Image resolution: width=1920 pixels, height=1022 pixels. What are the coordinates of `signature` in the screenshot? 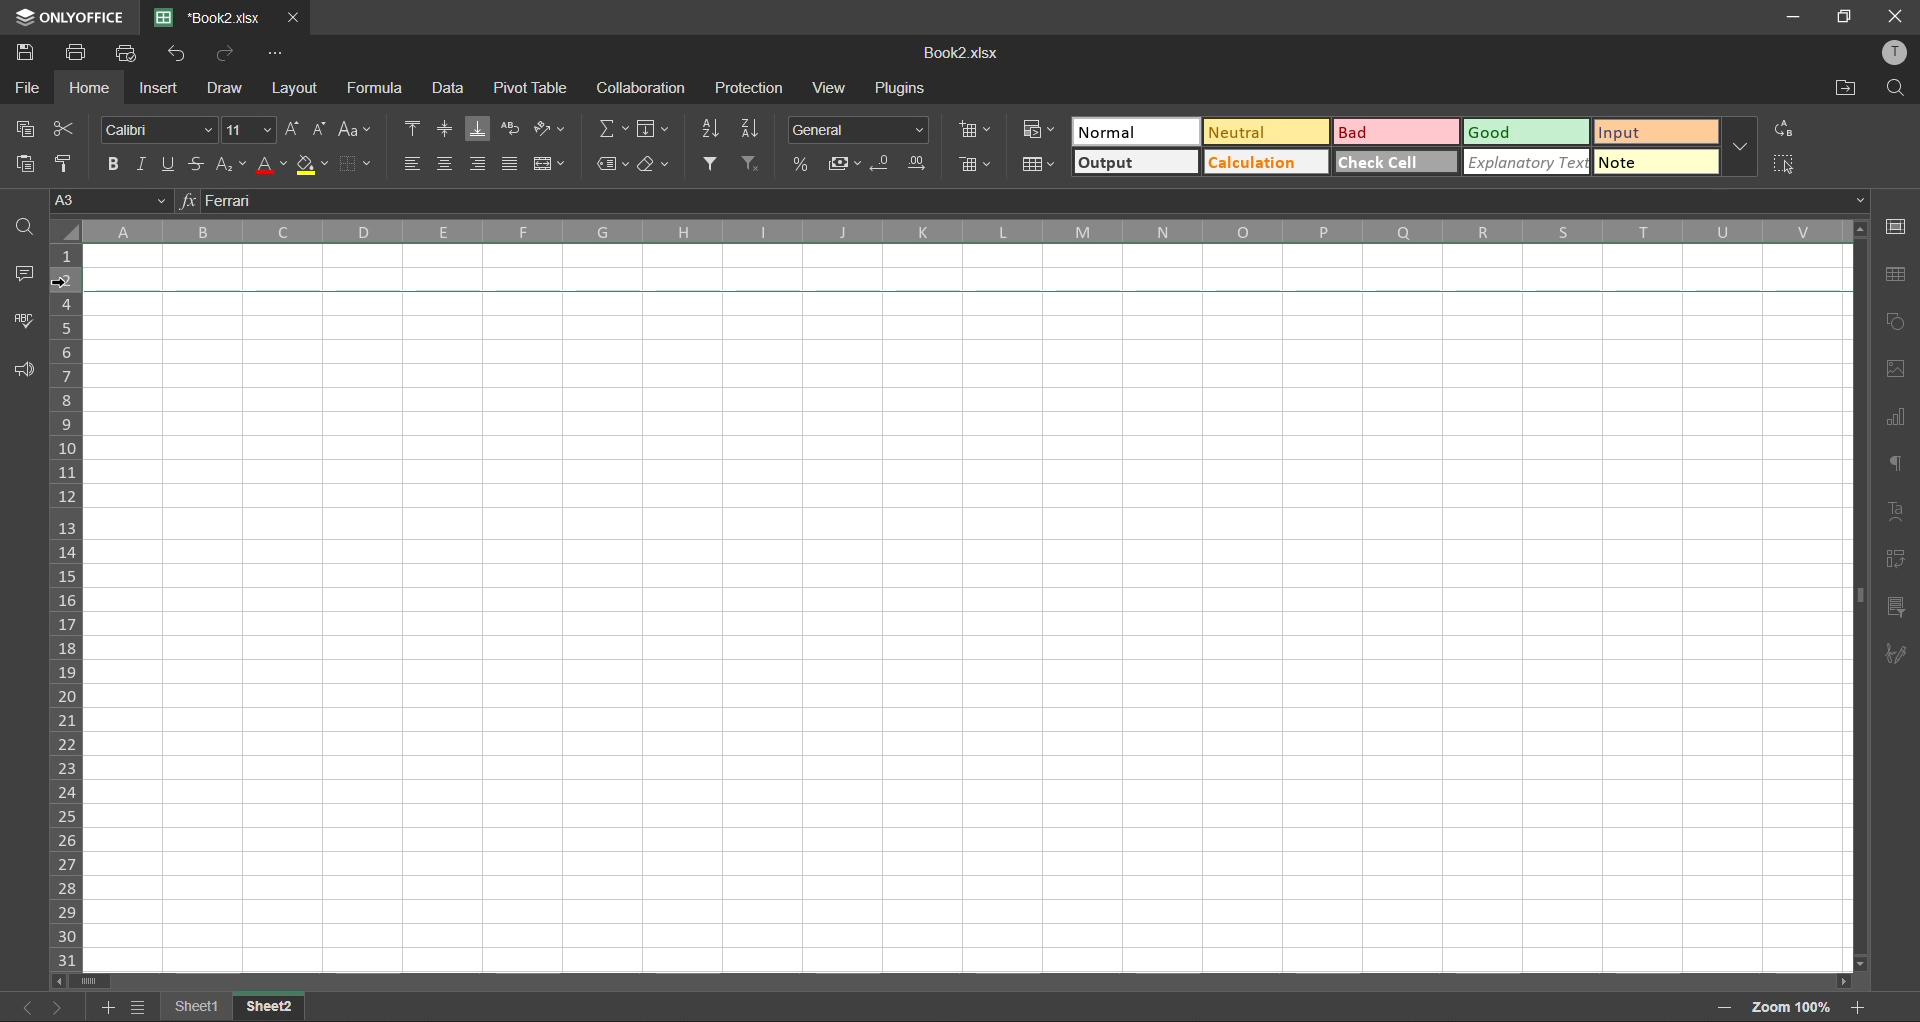 It's located at (1896, 653).